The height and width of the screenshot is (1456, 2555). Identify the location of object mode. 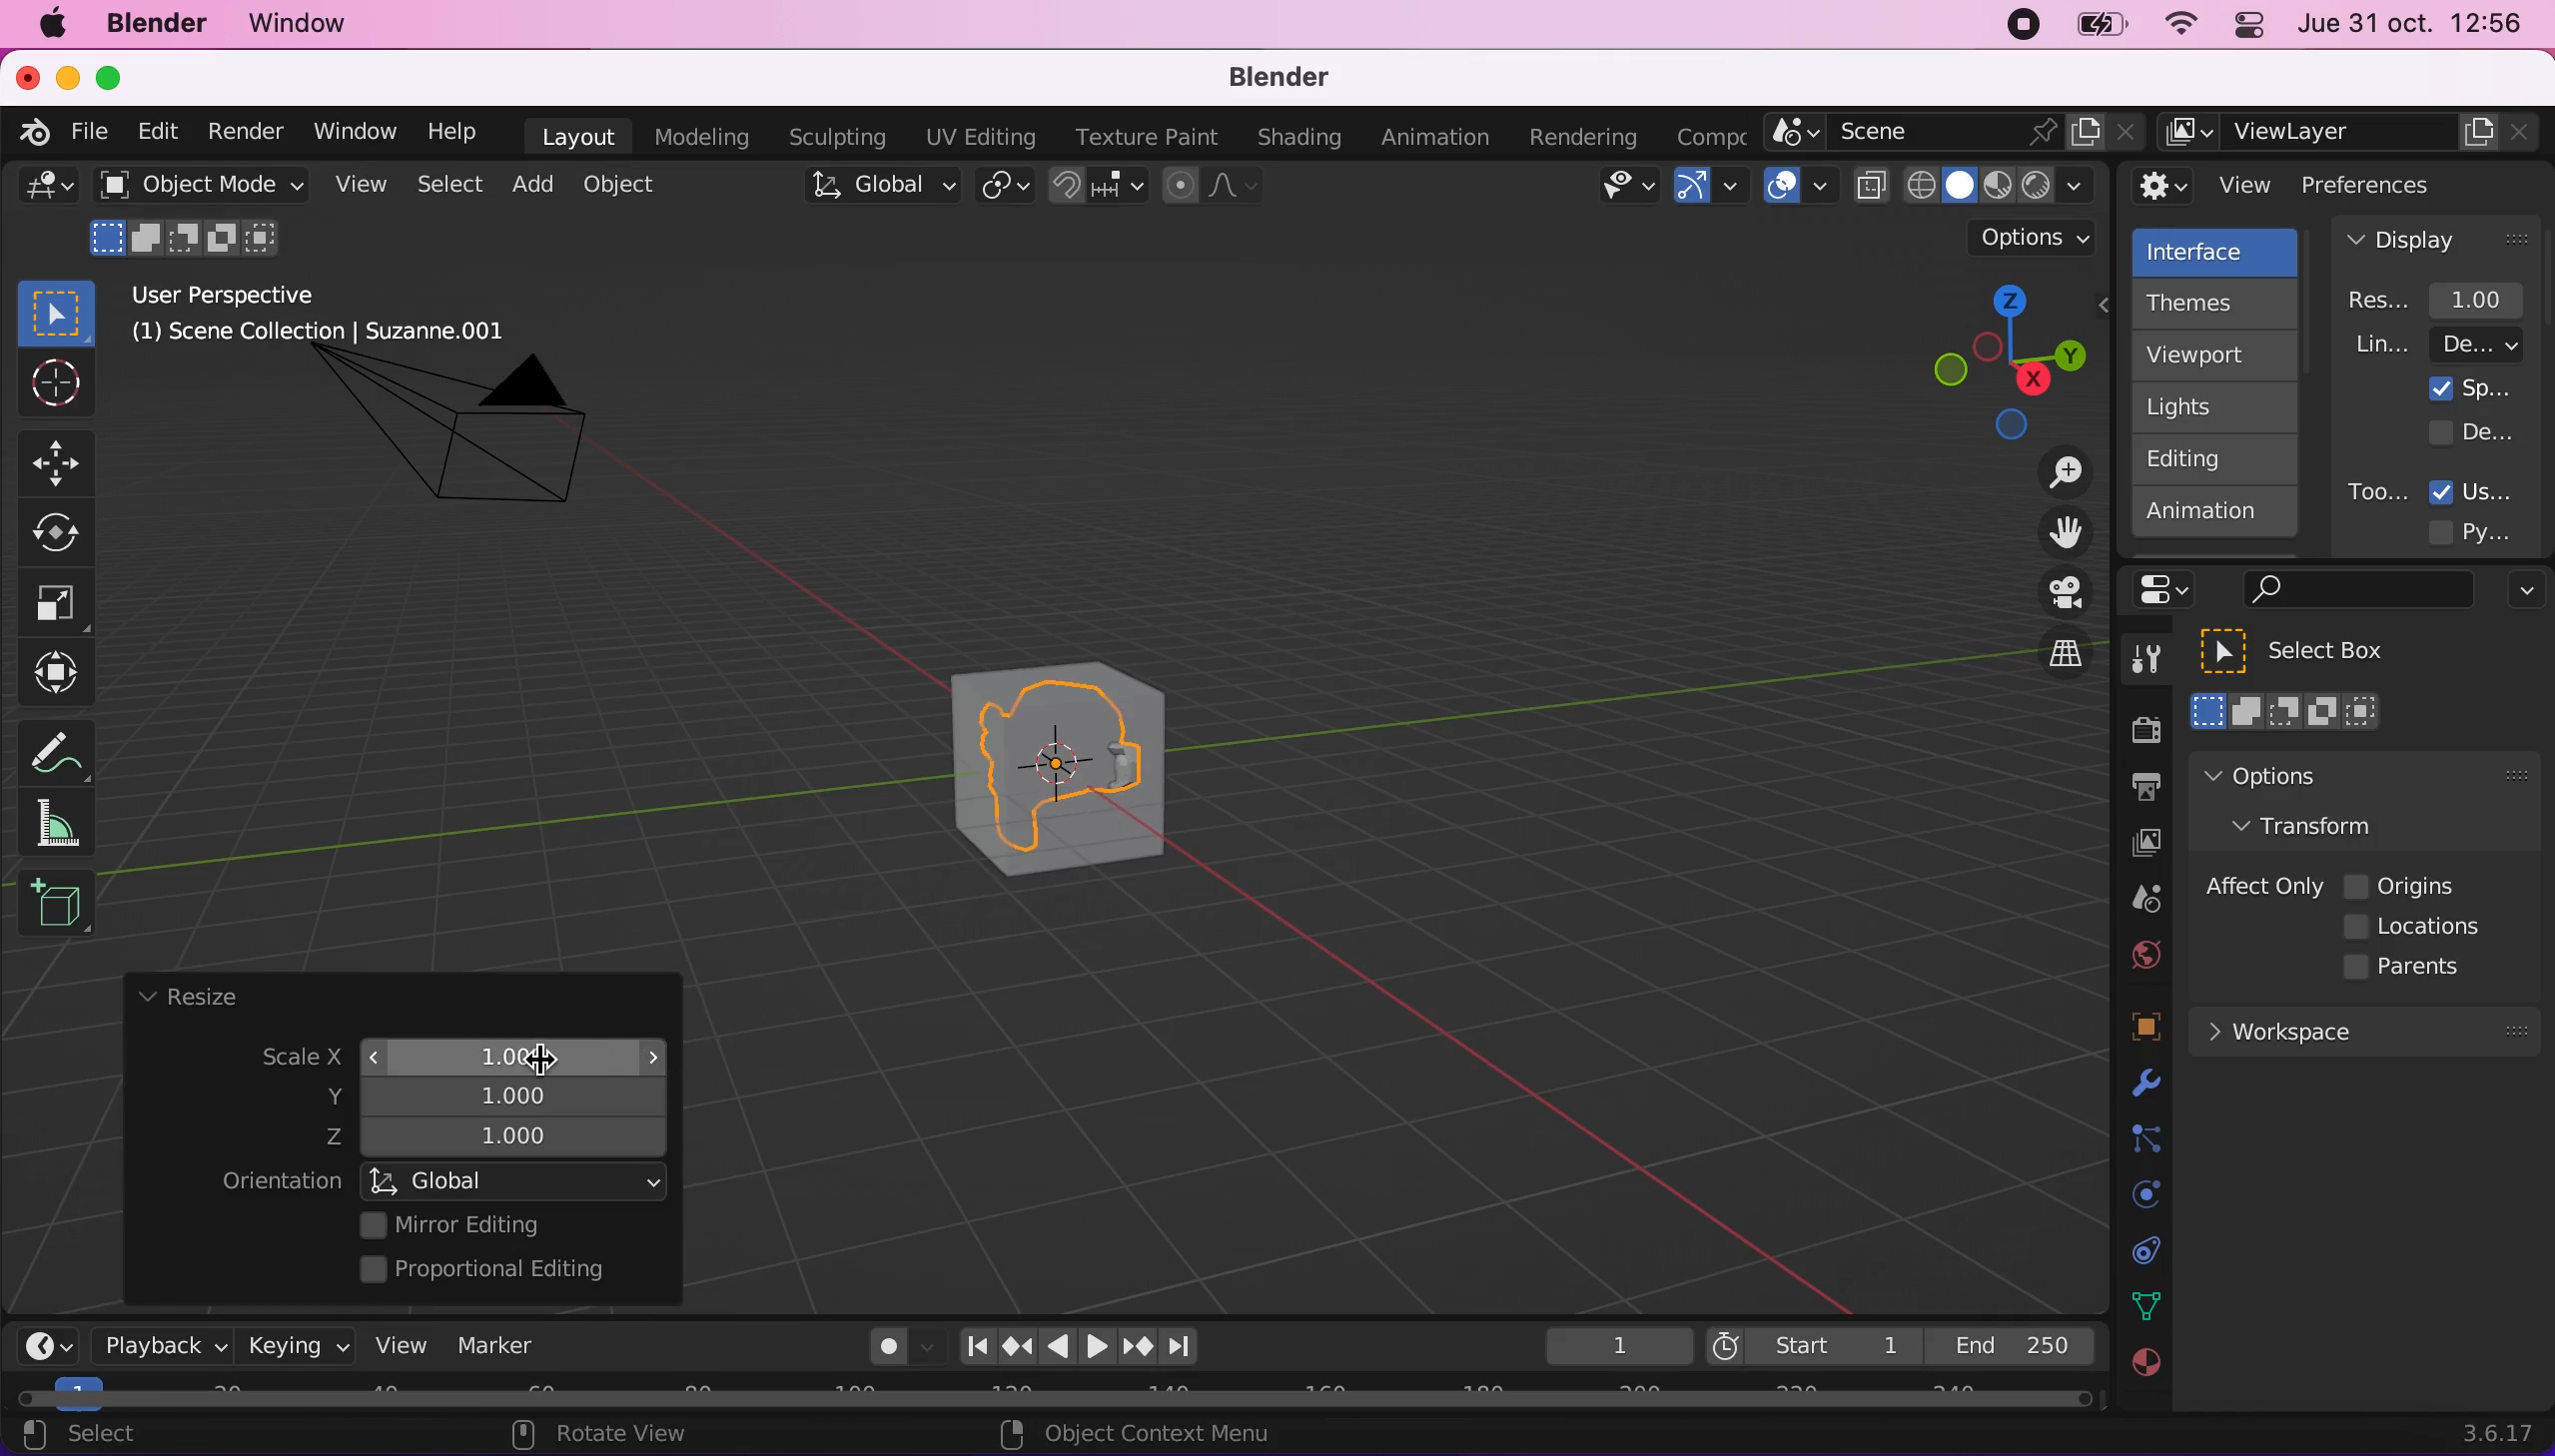
(195, 184).